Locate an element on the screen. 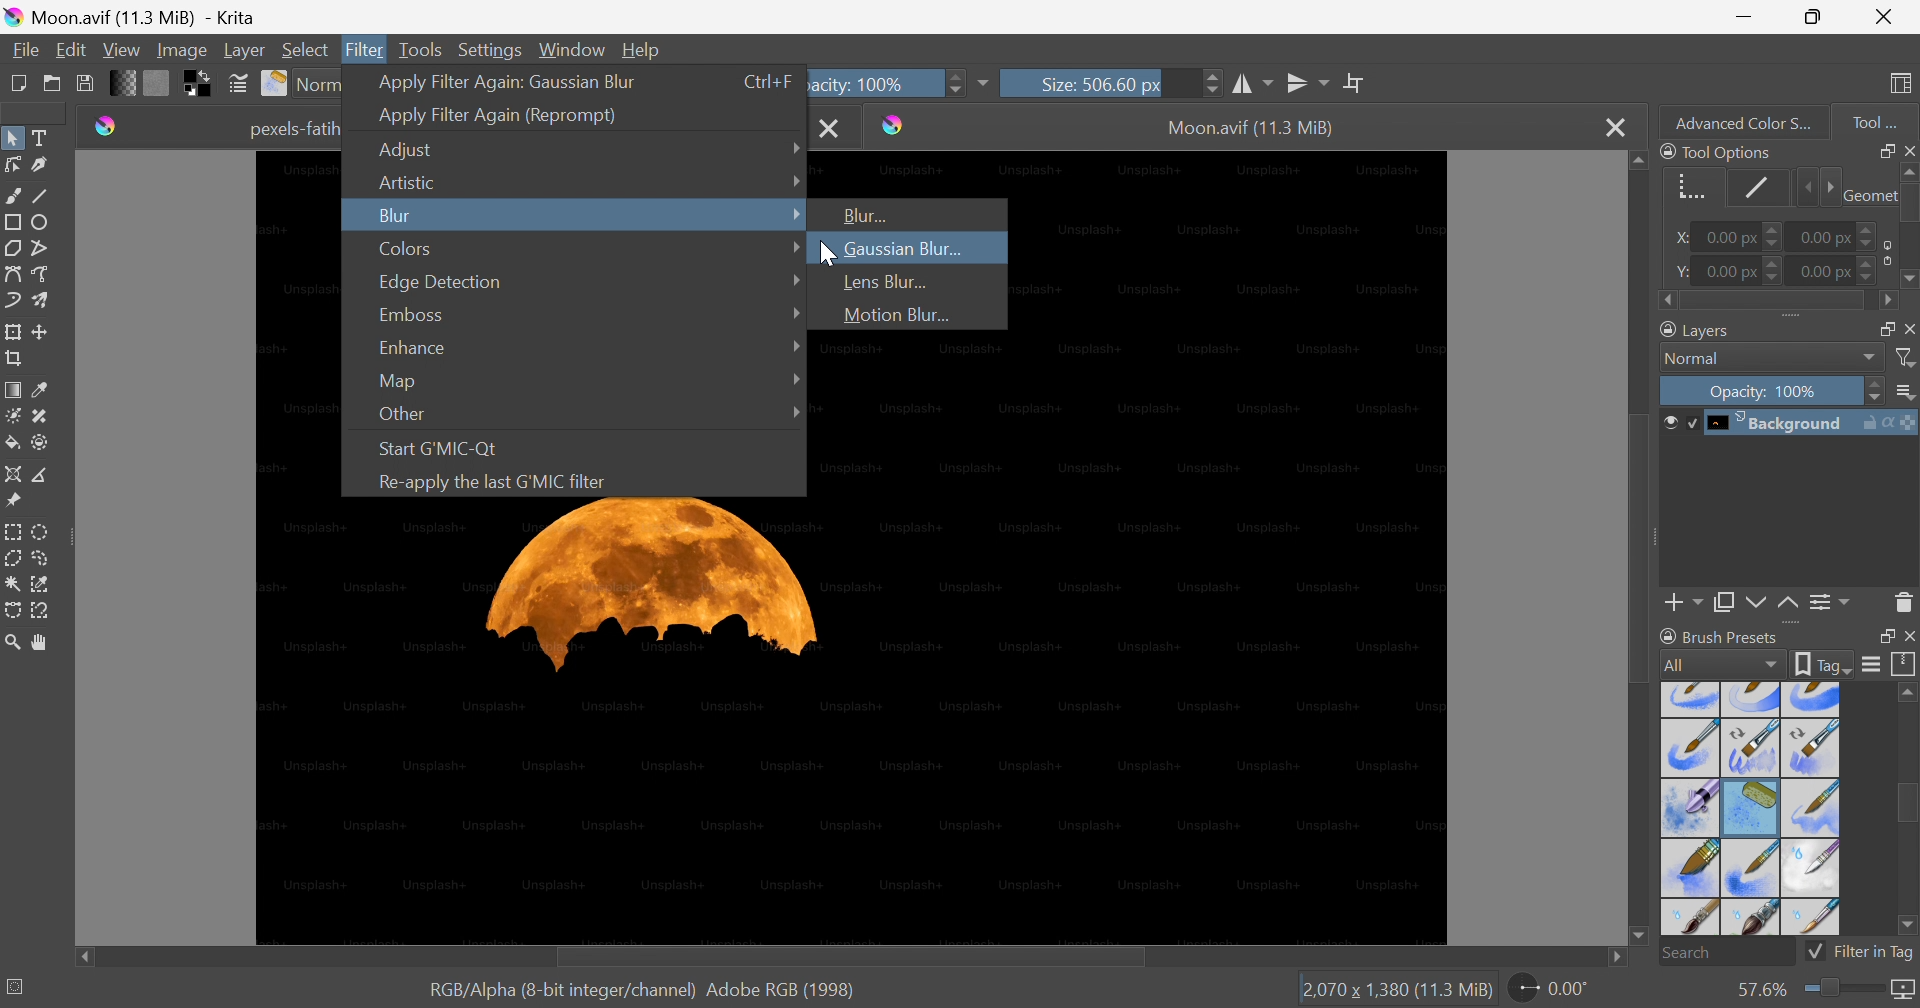 The image size is (1920, 1008). Fill a contiguous area of color with a color or a fill selection is located at coordinates (13, 442).